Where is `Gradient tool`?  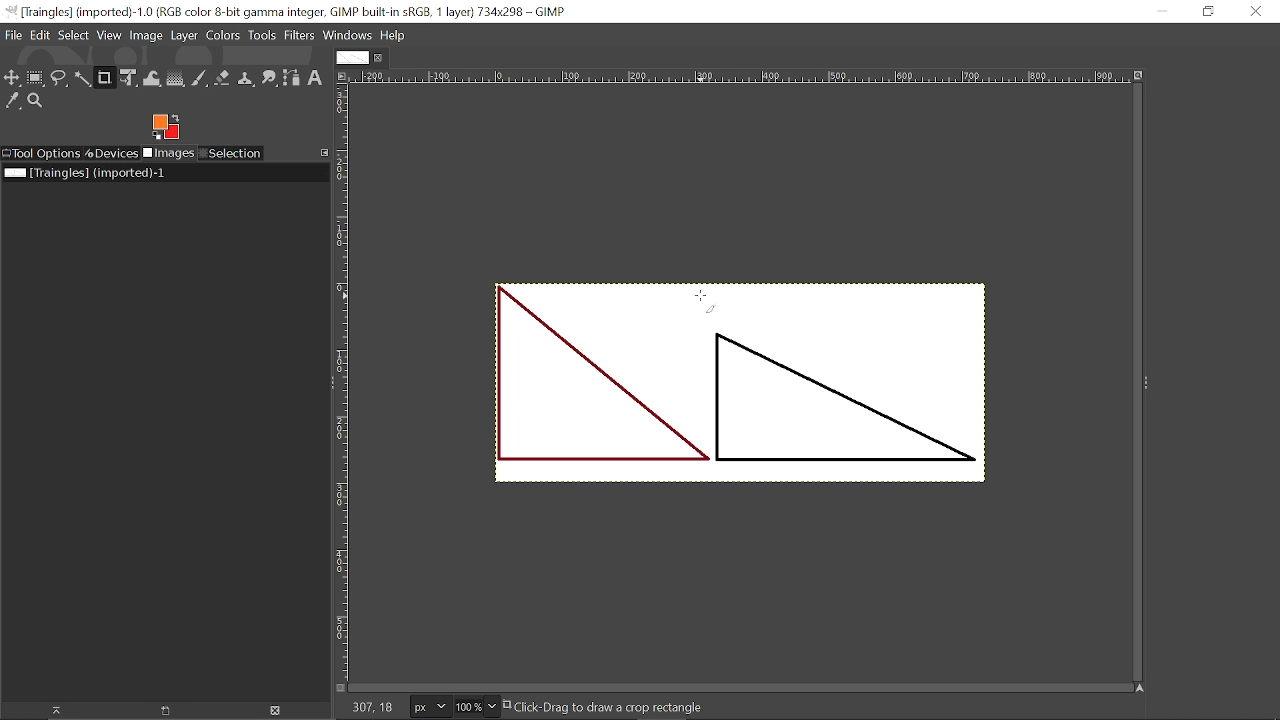 Gradient tool is located at coordinates (176, 78).